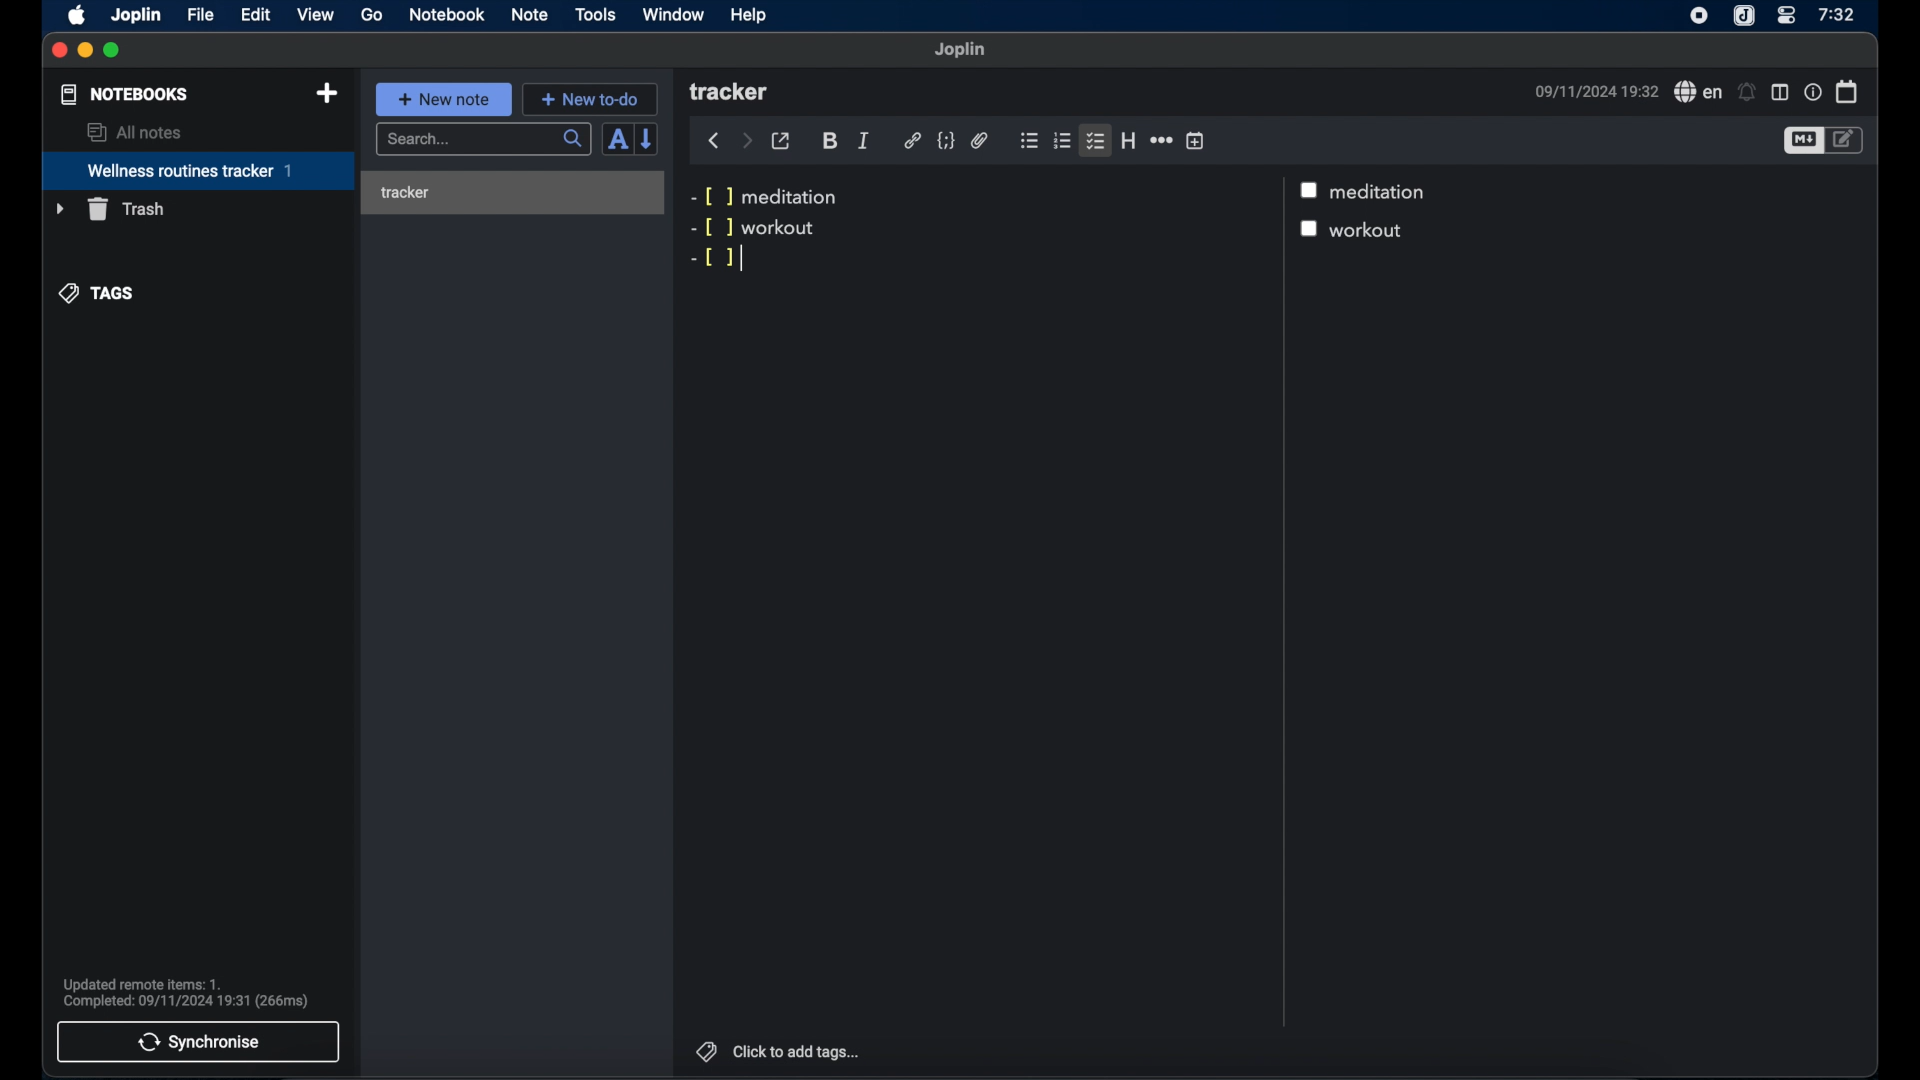  Describe the element at coordinates (329, 94) in the screenshot. I see `new notebook` at that location.